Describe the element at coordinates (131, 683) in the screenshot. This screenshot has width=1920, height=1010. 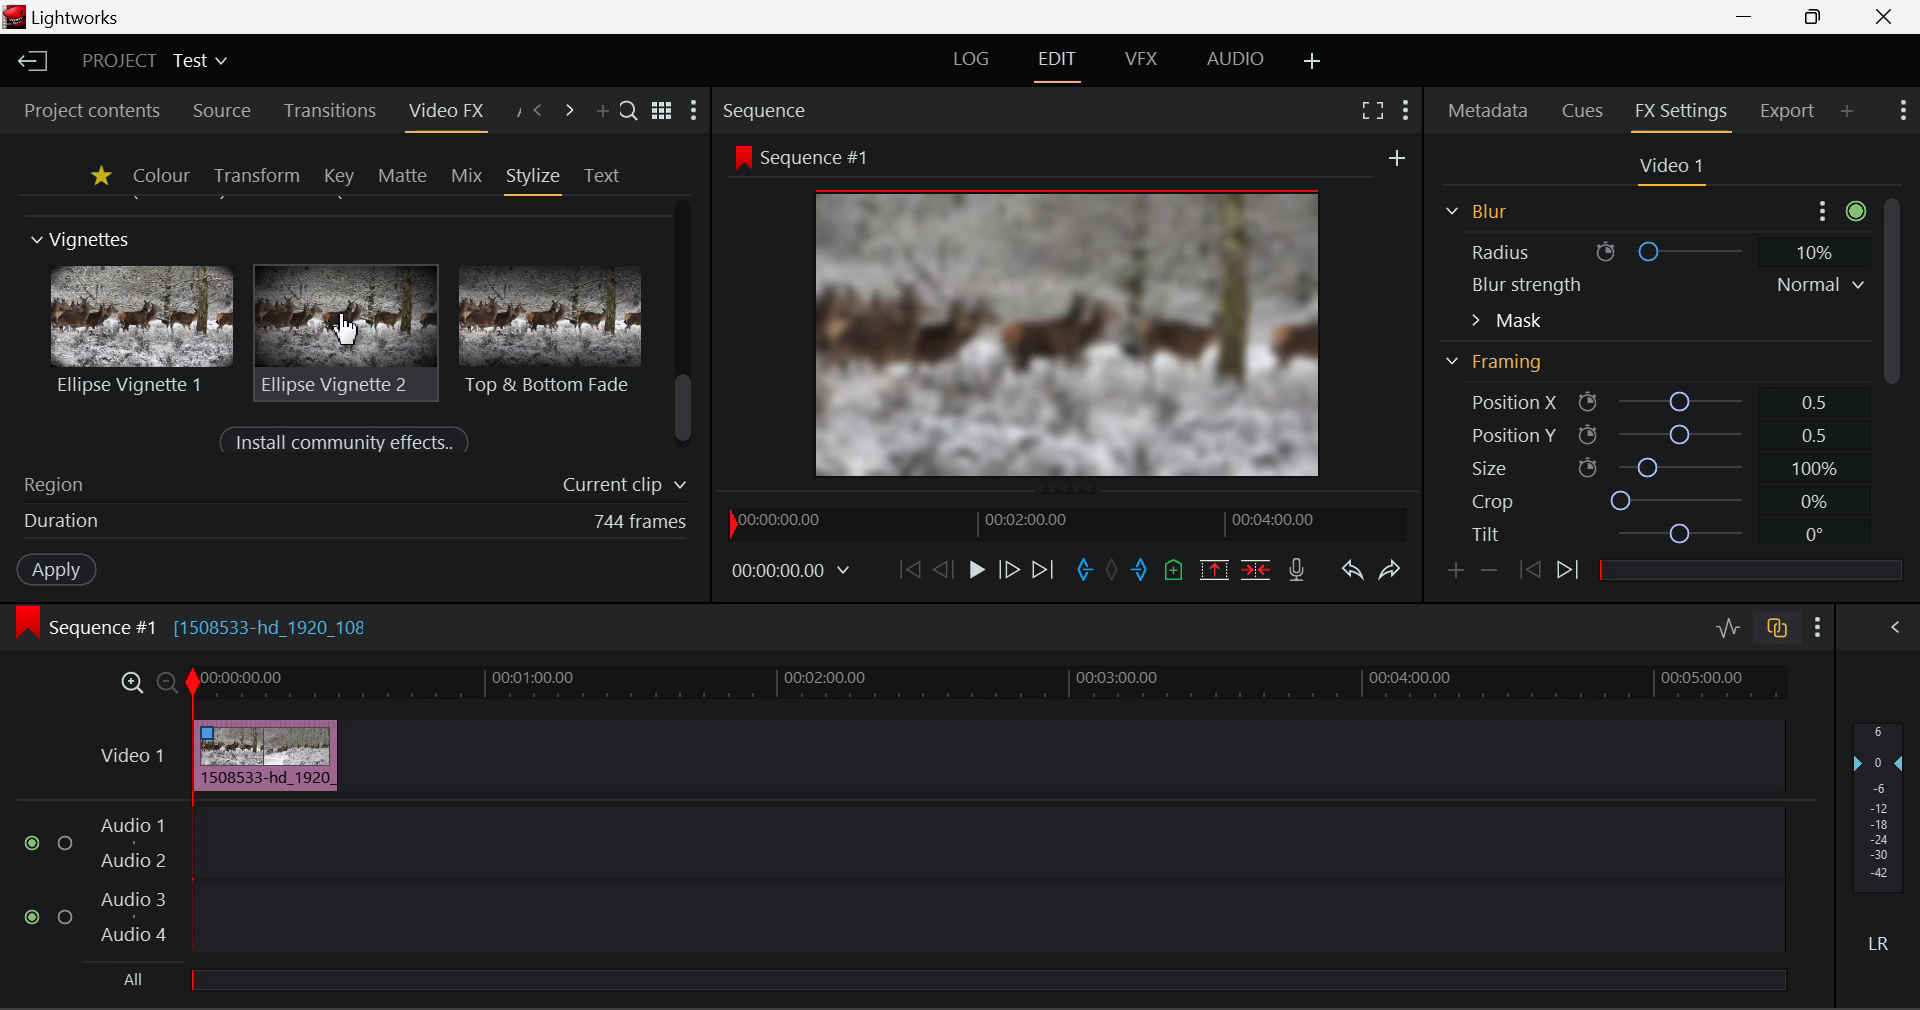
I see `Timeline Zoom In` at that location.